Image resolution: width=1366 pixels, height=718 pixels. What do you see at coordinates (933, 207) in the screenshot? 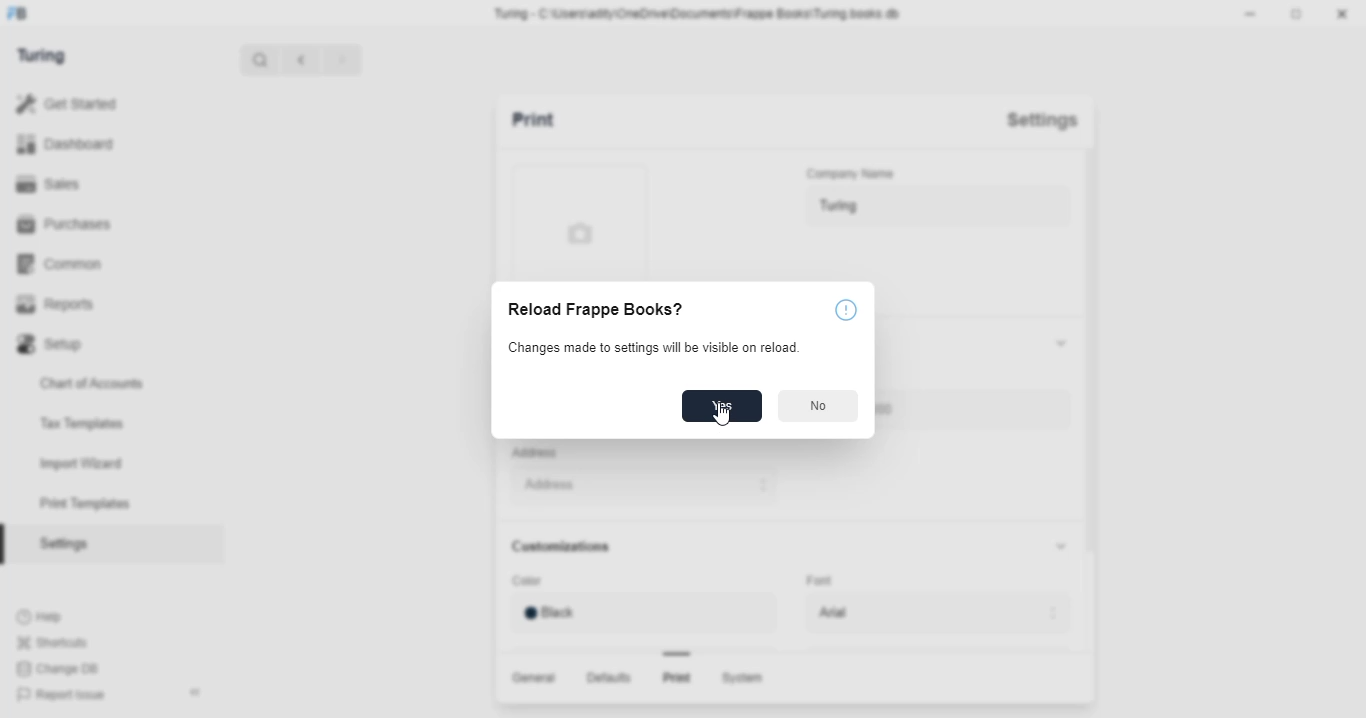
I see `Turing` at bounding box center [933, 207].